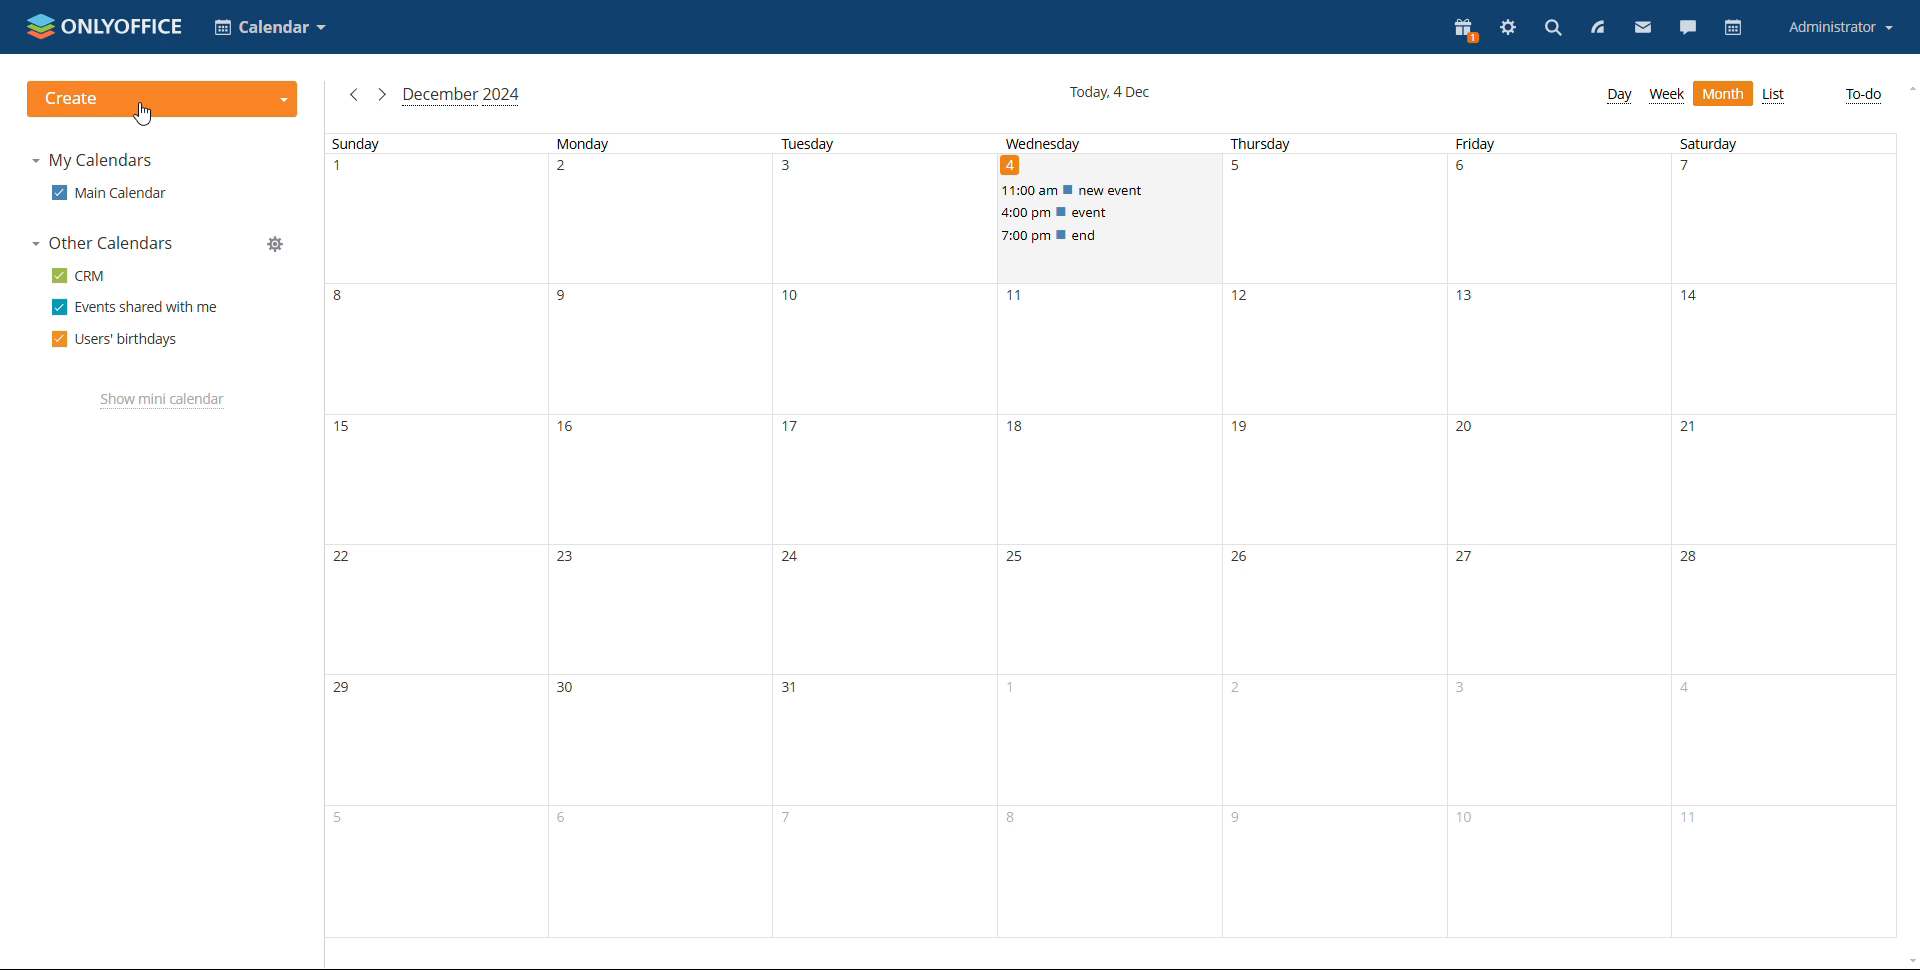  Describe the element at coordinates (461, 97) in the screenshot. I see `current month` at that location.